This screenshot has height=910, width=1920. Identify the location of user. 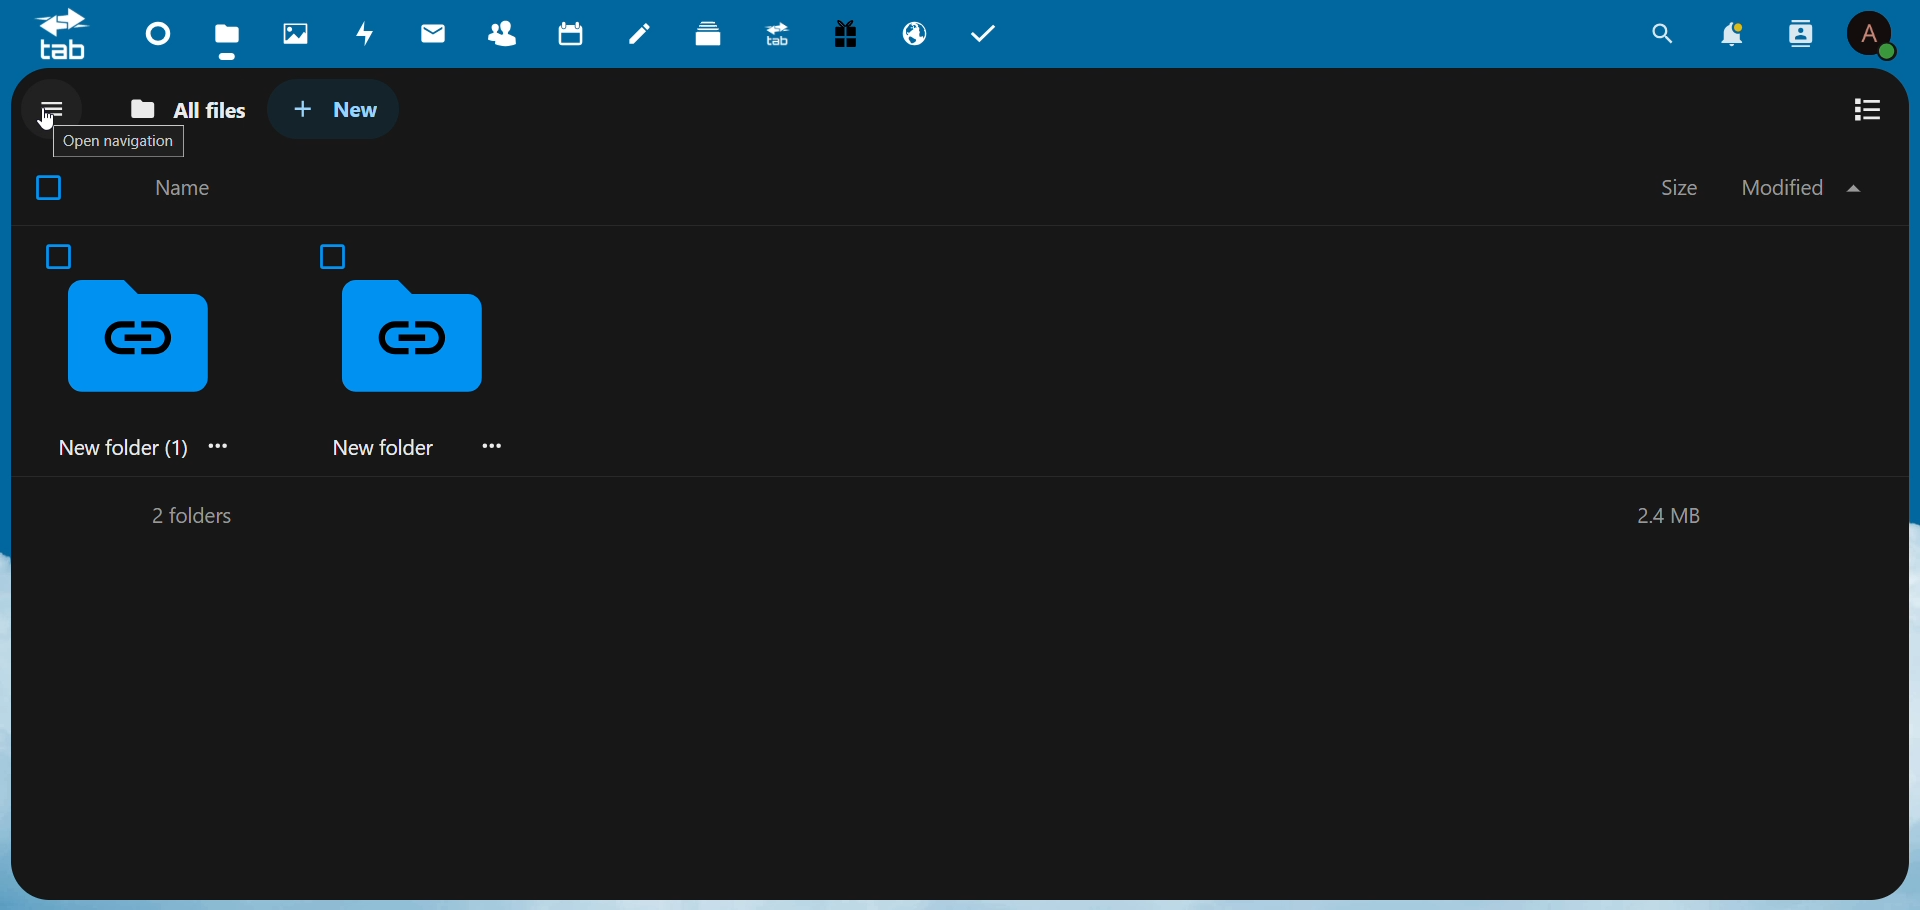
(1873, 34).